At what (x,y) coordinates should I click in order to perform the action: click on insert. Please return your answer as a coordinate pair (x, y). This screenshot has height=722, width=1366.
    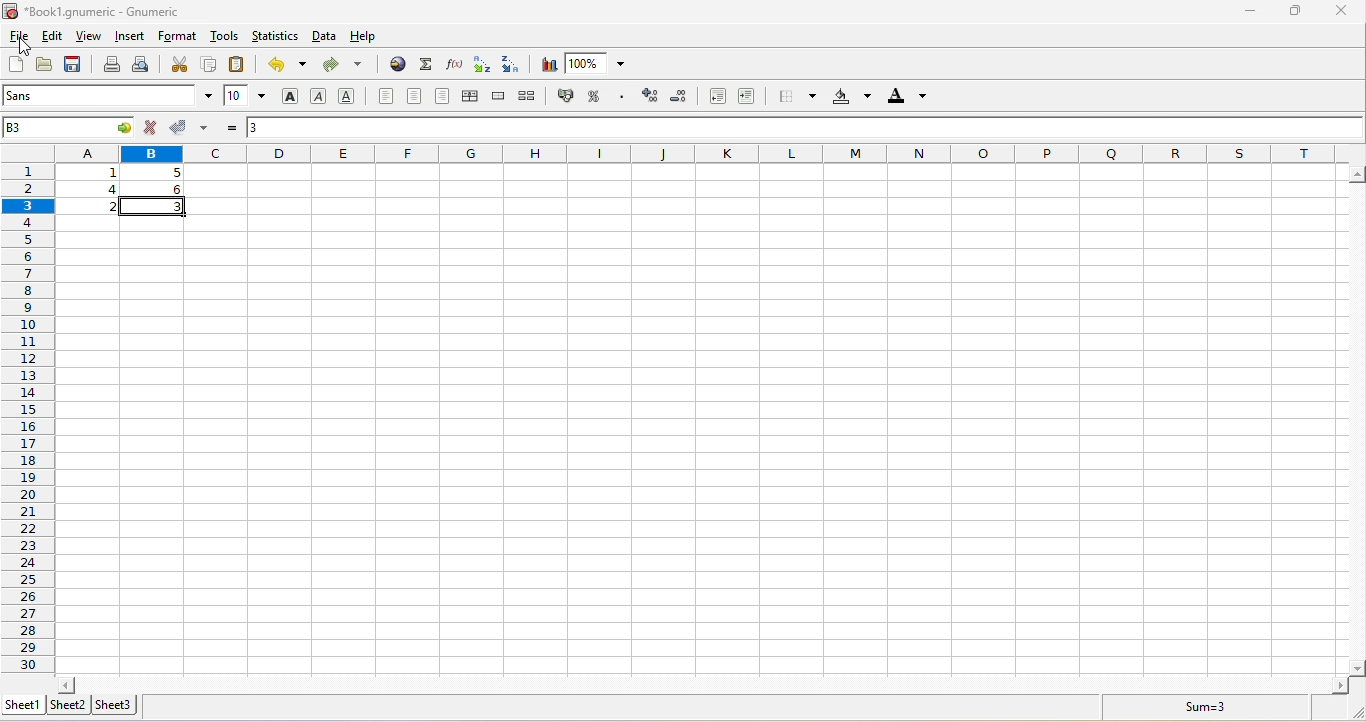
    Looking at the image, I should click on (129, 37).